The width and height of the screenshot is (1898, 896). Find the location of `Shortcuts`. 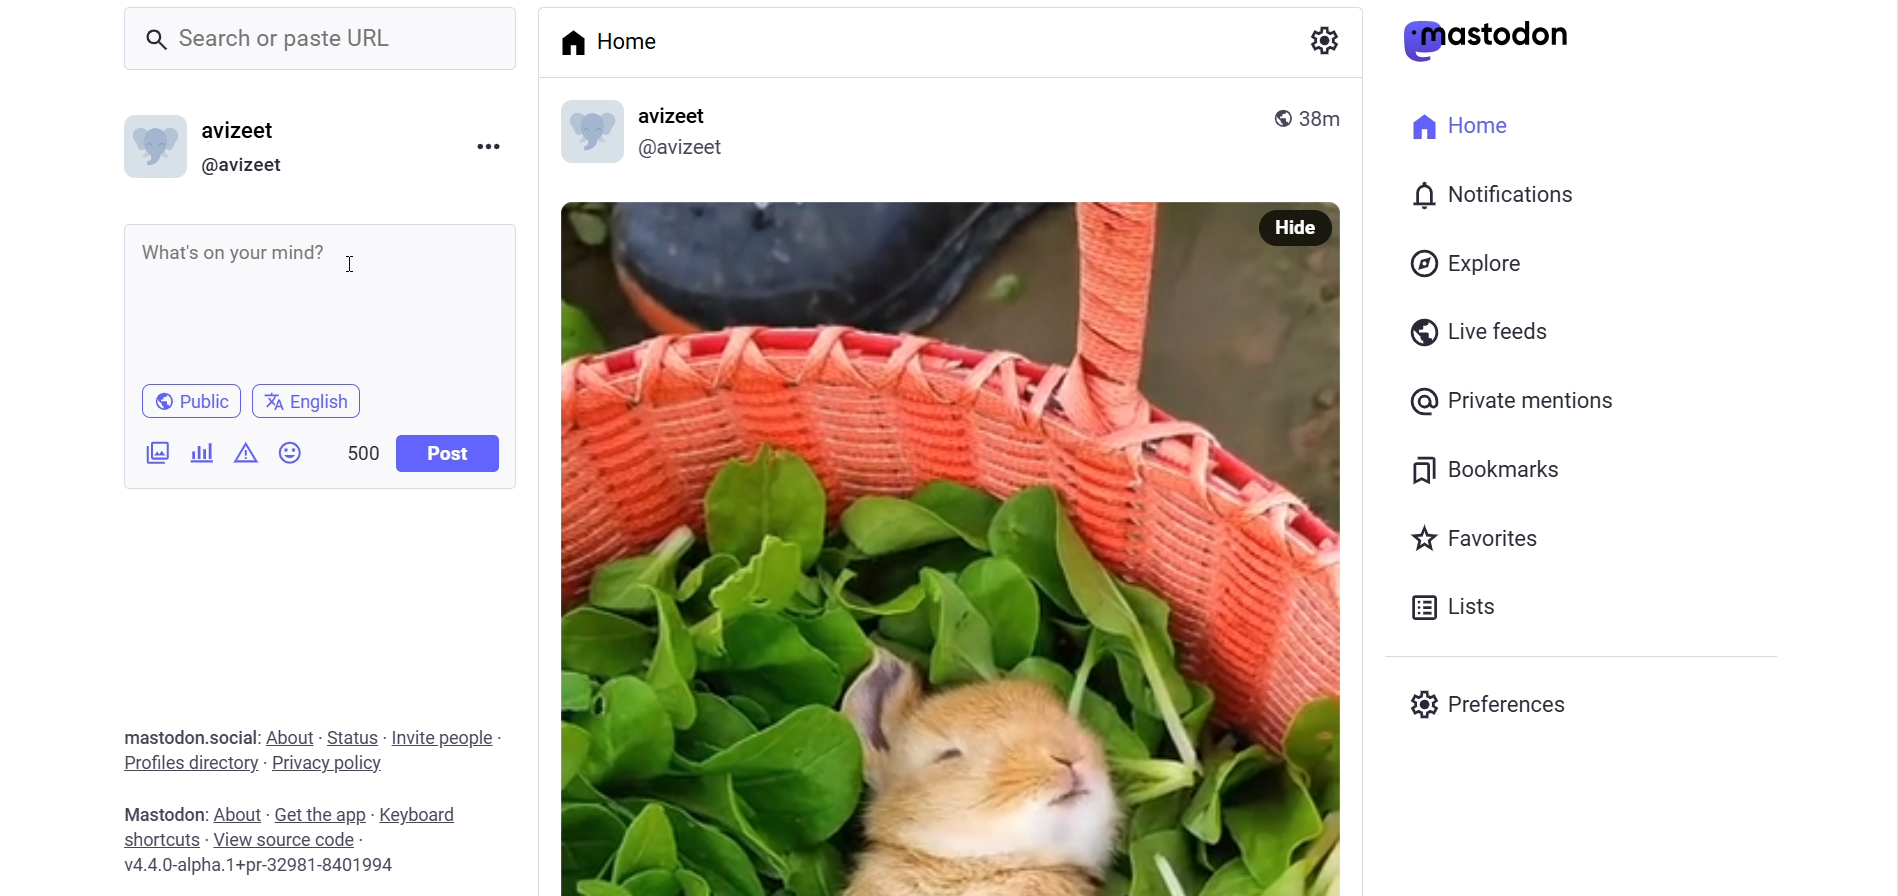

Shortcuts is located at coordinates (160, 838).